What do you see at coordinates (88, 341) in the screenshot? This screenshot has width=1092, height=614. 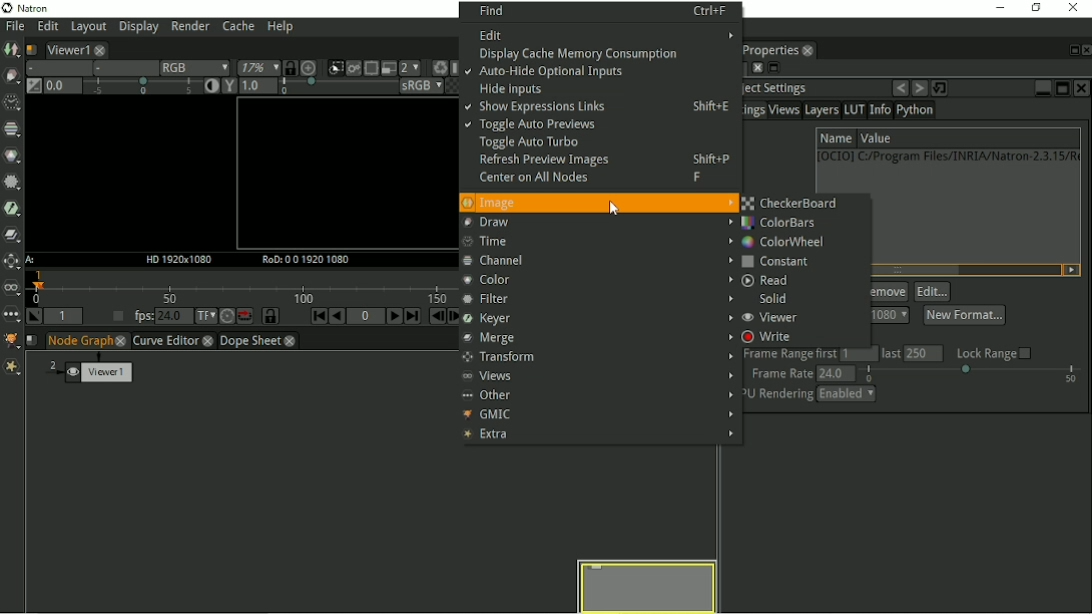 I see `Node graph` at bounding box center [88, 341].